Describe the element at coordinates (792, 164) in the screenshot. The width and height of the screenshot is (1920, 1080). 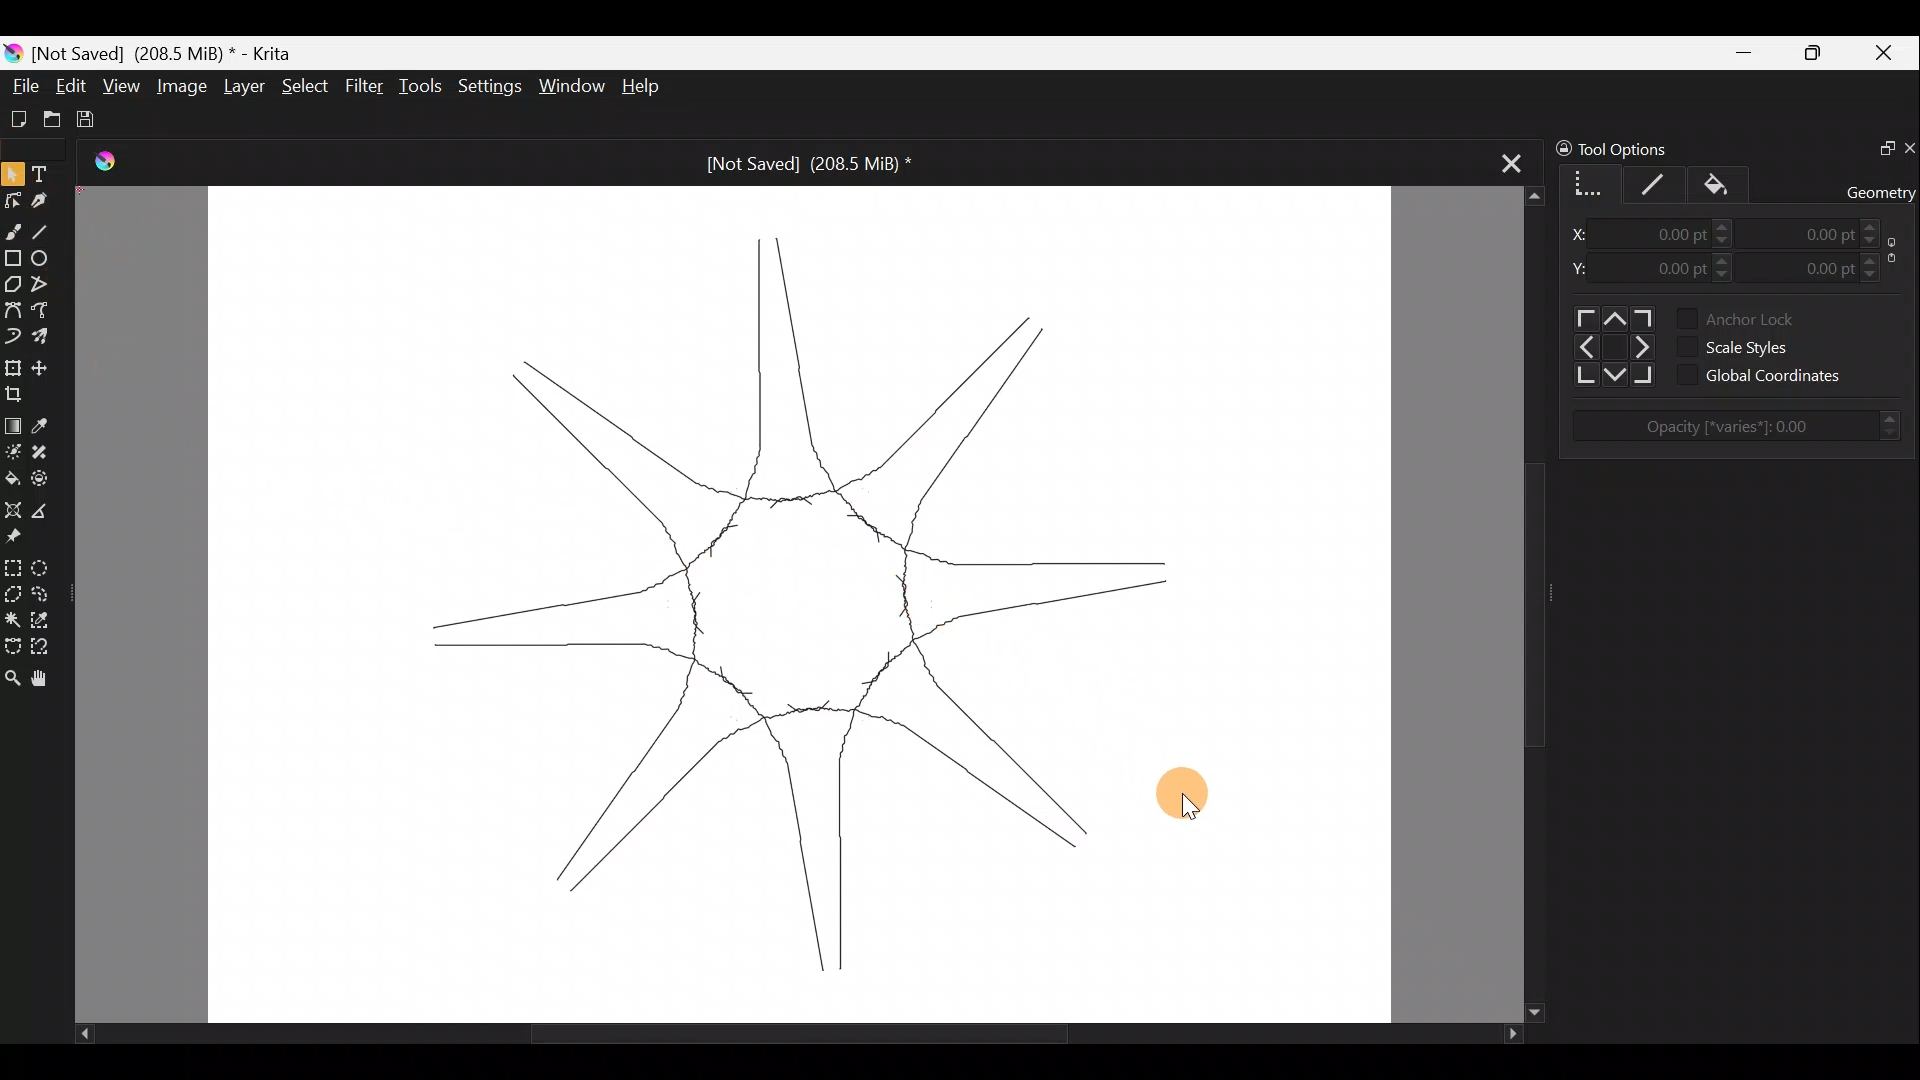
I see `Not Saved] (143.4 MiB) *` at that location.